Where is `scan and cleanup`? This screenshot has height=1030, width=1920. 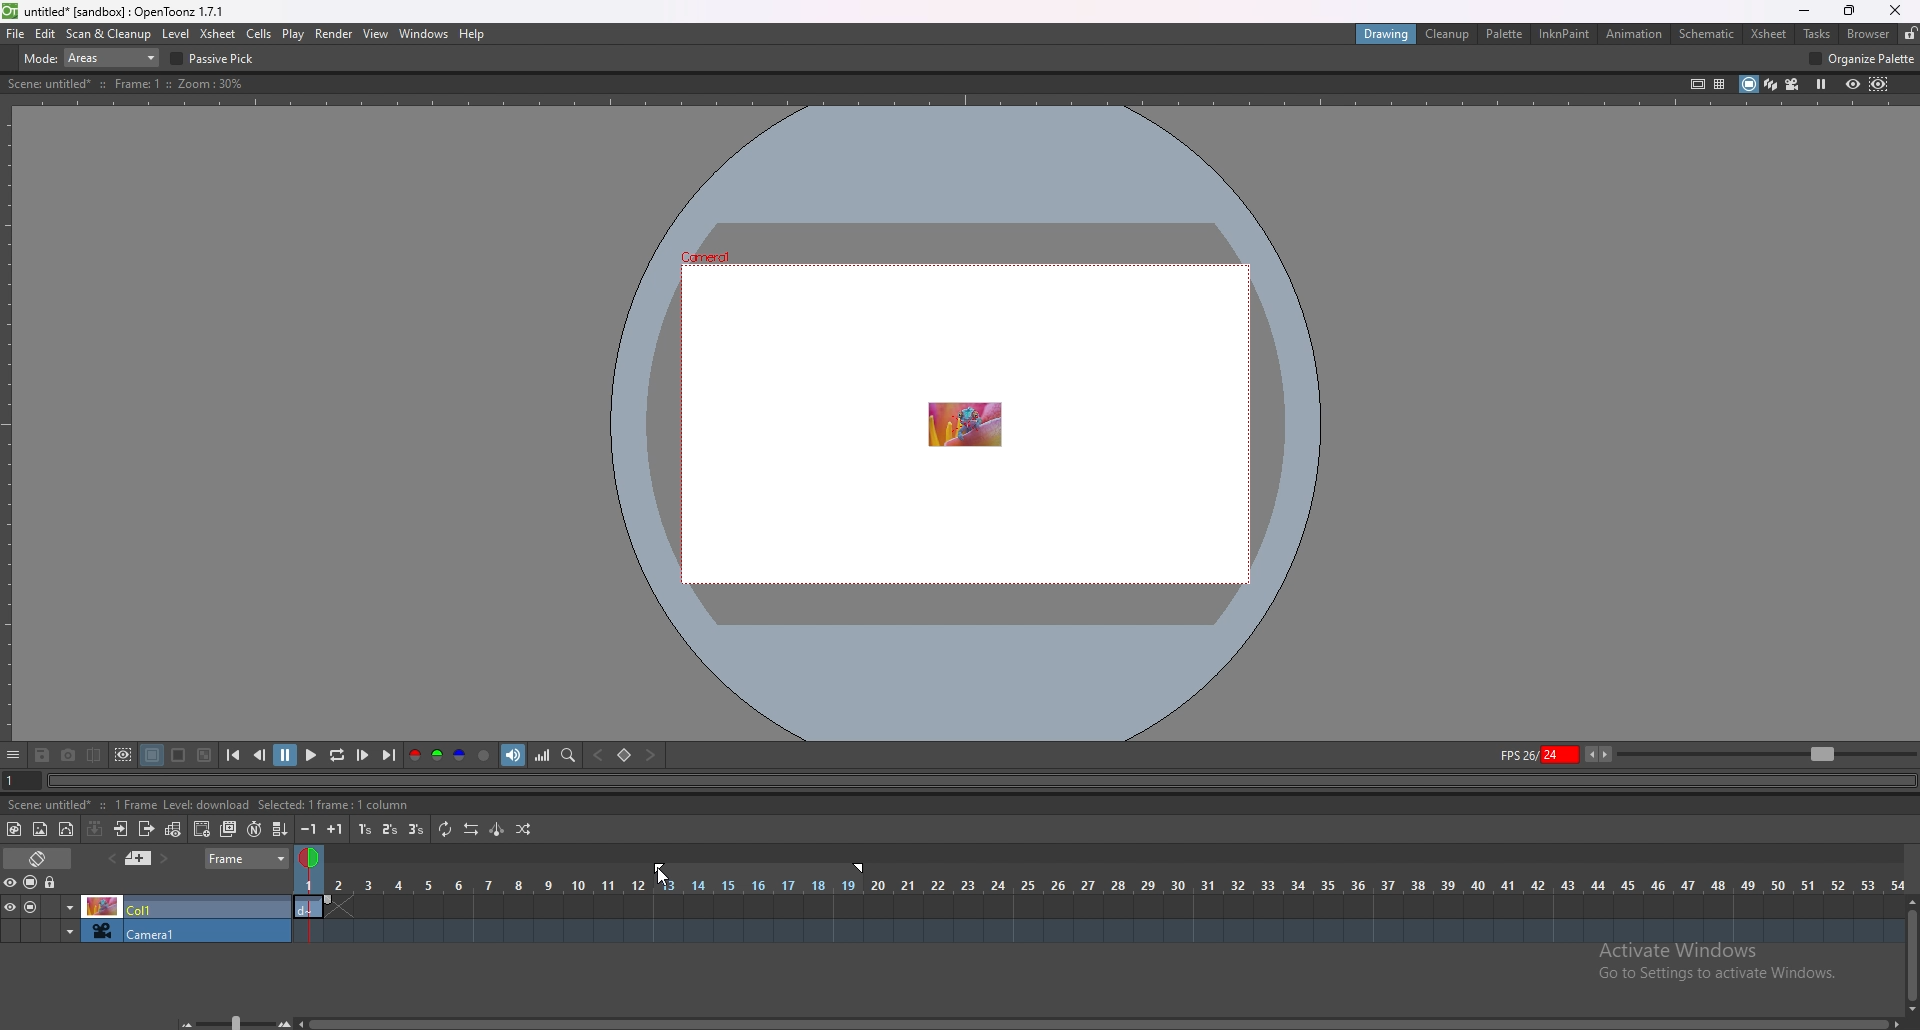
scan and cleanup is located at coordinates (110, 33).